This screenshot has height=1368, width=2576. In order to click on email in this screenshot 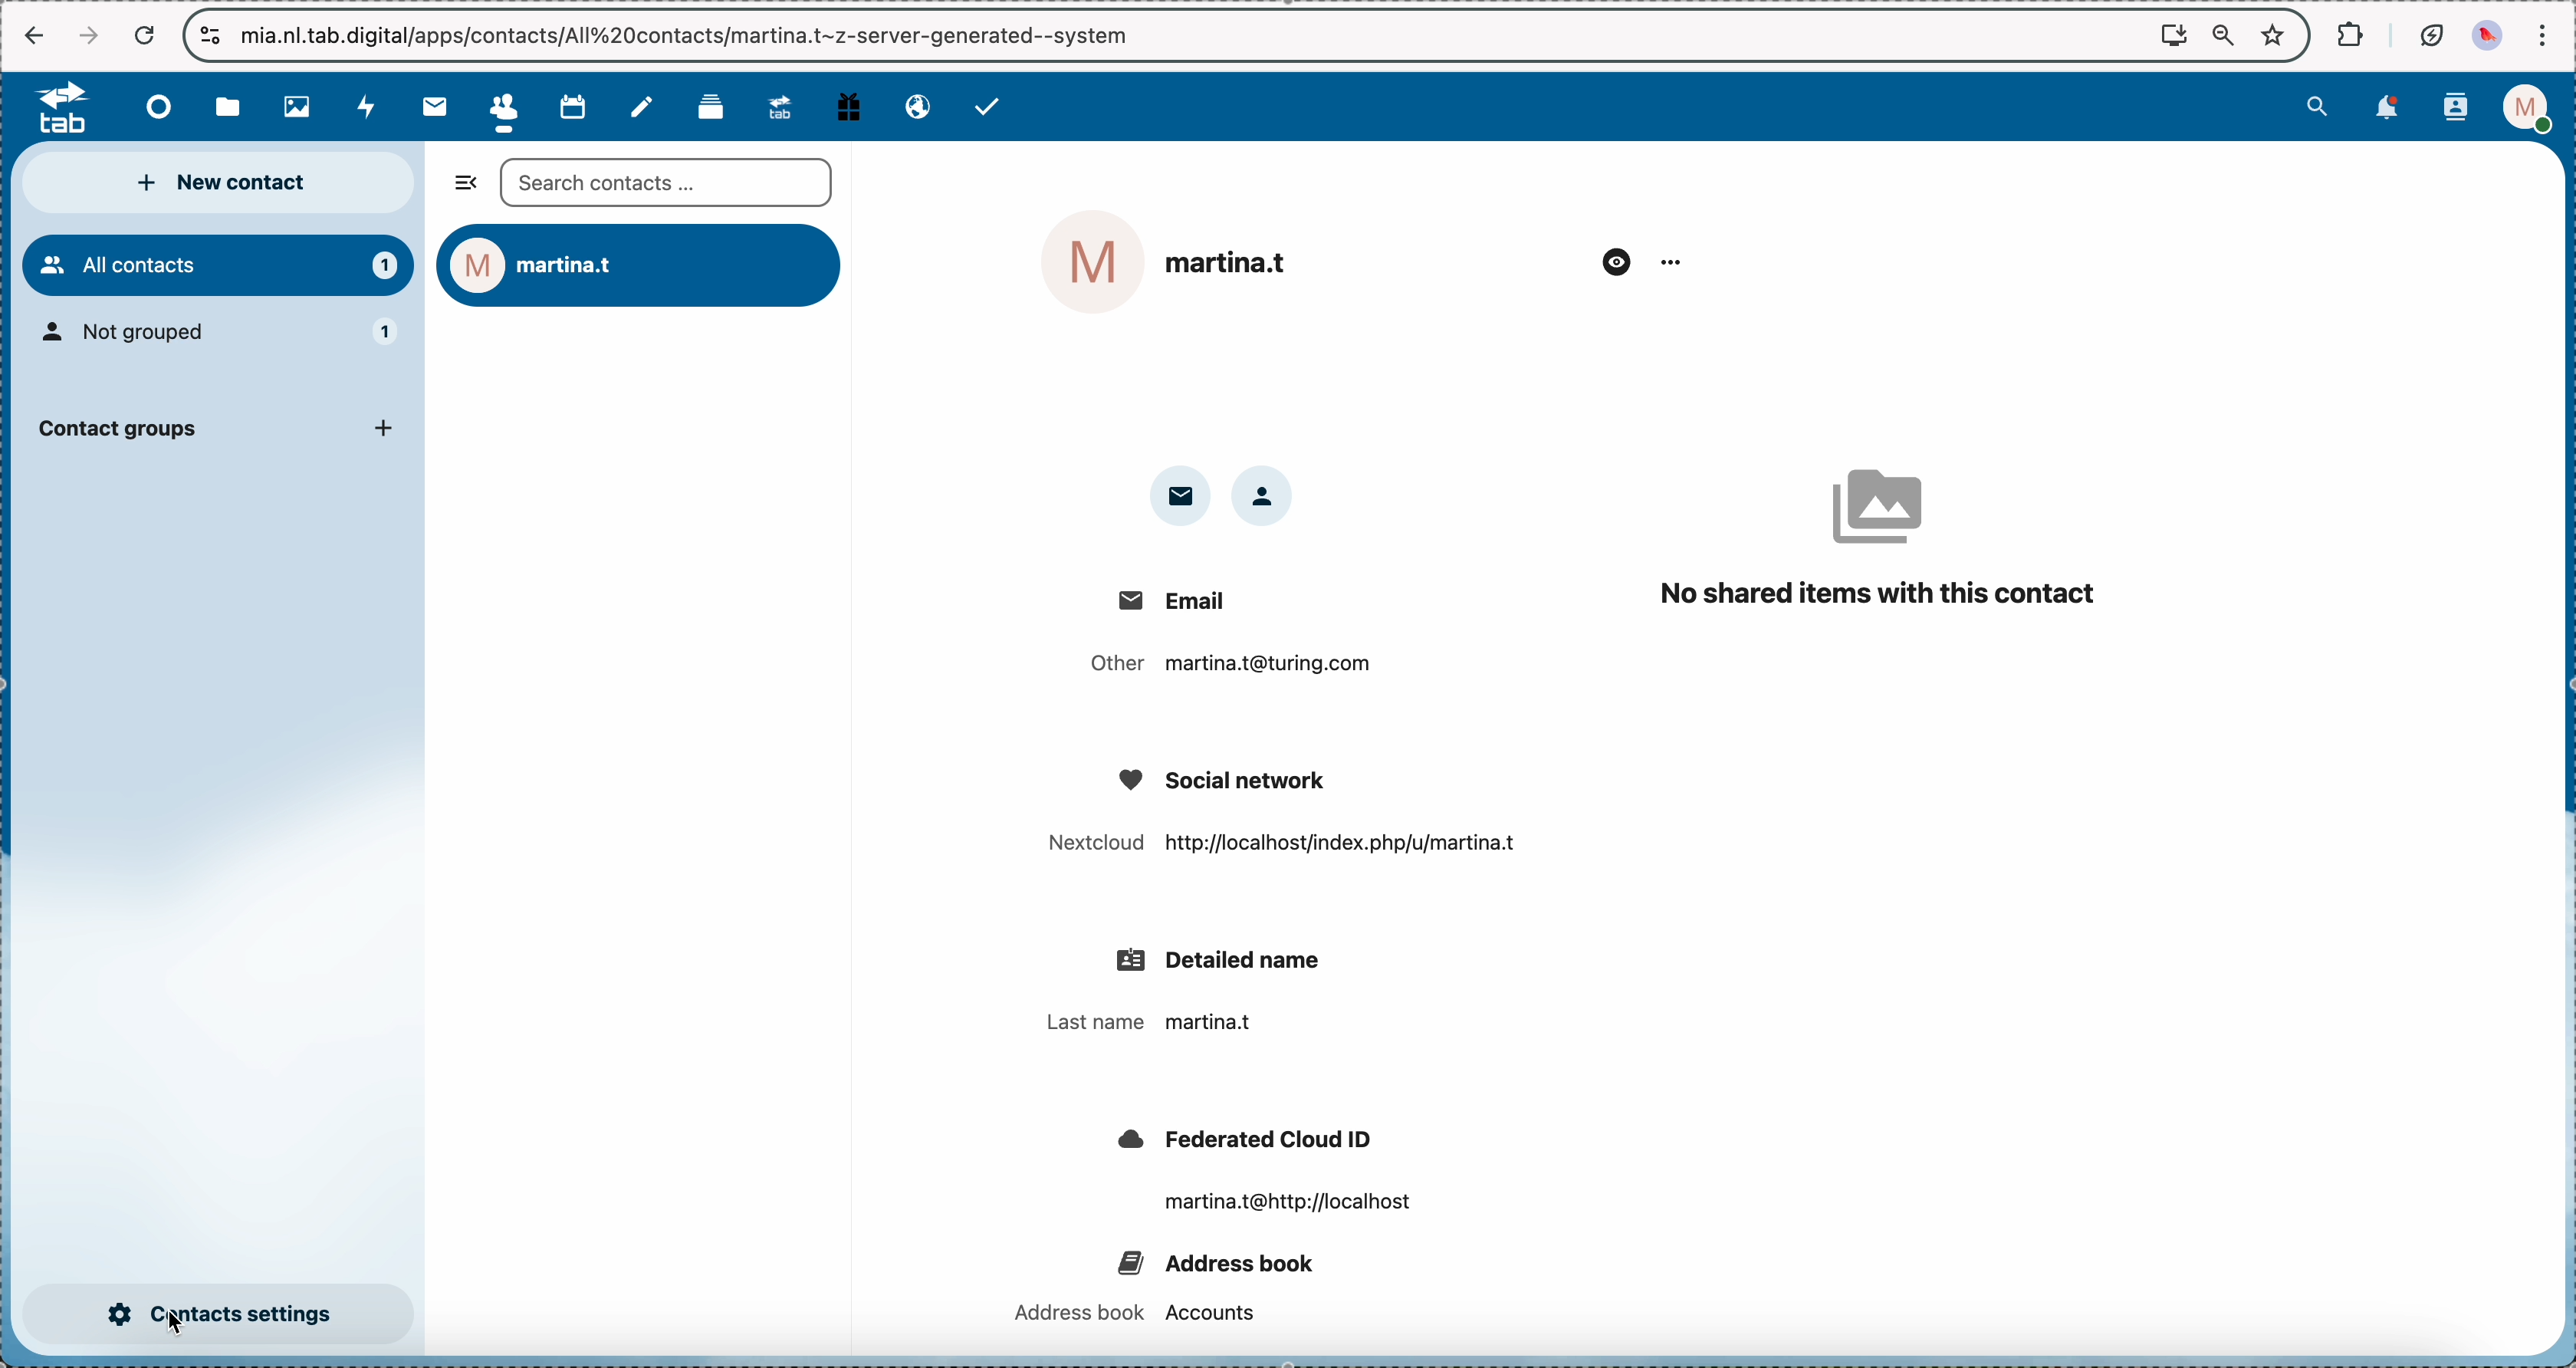, I will do `click(1225, 639)`.